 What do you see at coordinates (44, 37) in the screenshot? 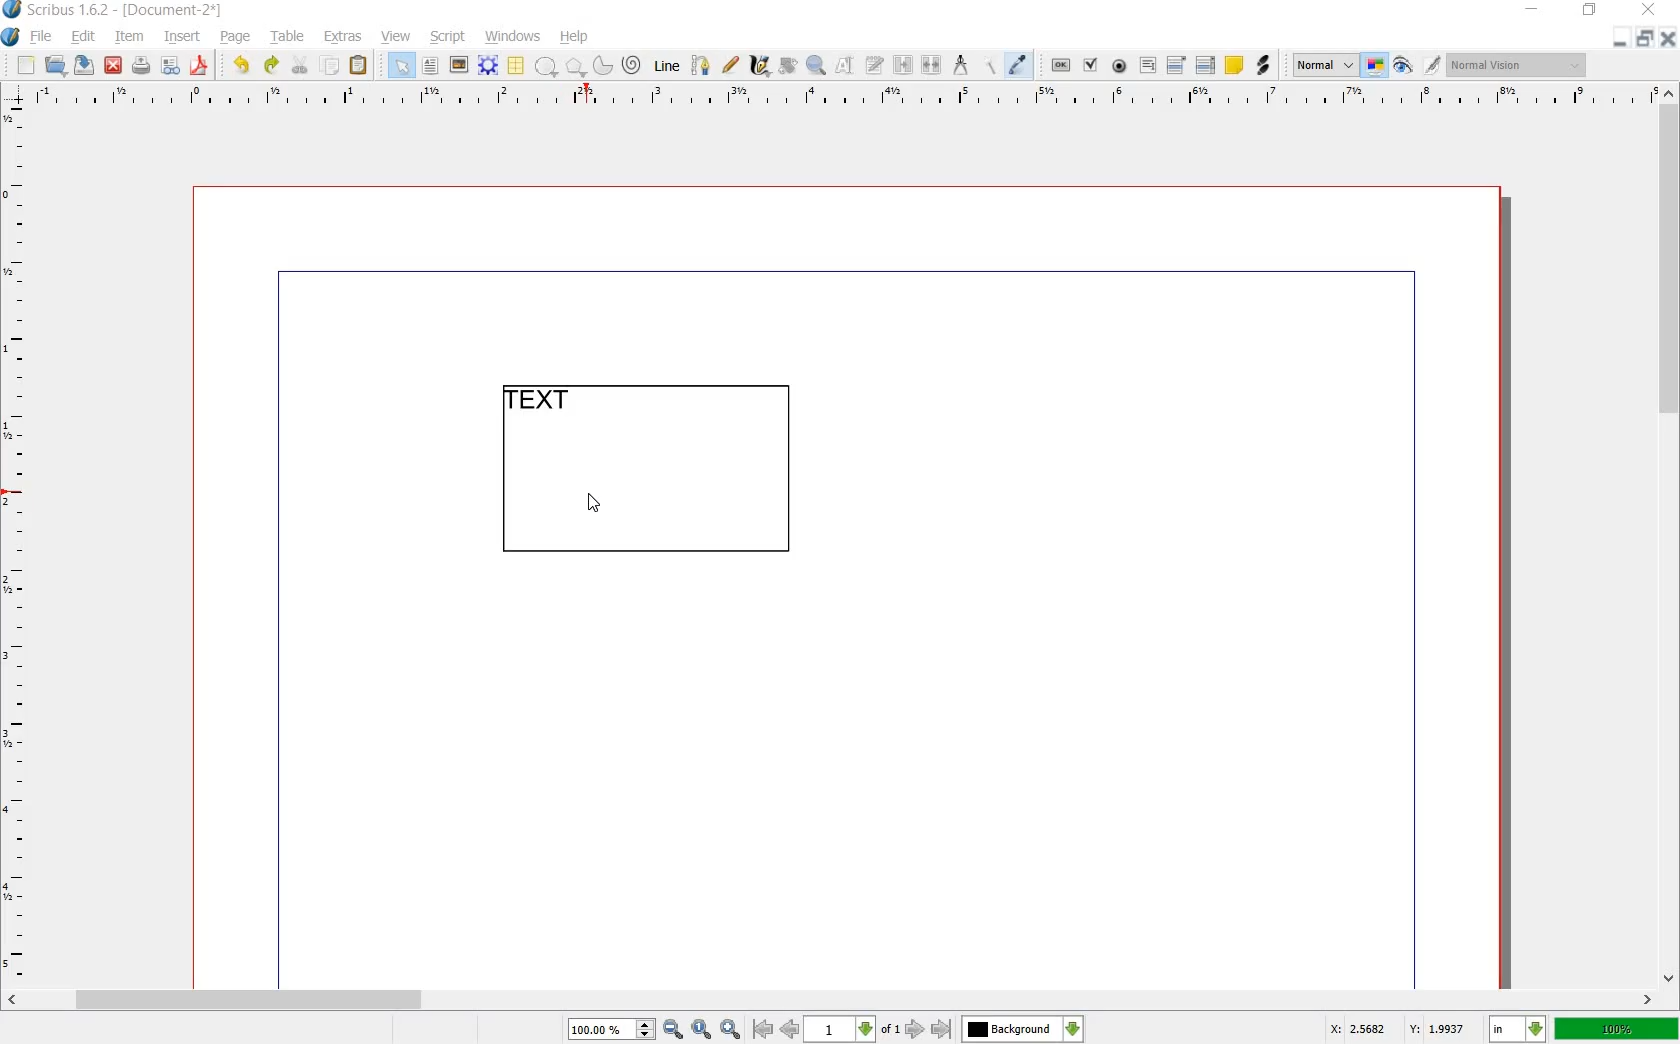
I see `file` at bounding box center [44, 37].